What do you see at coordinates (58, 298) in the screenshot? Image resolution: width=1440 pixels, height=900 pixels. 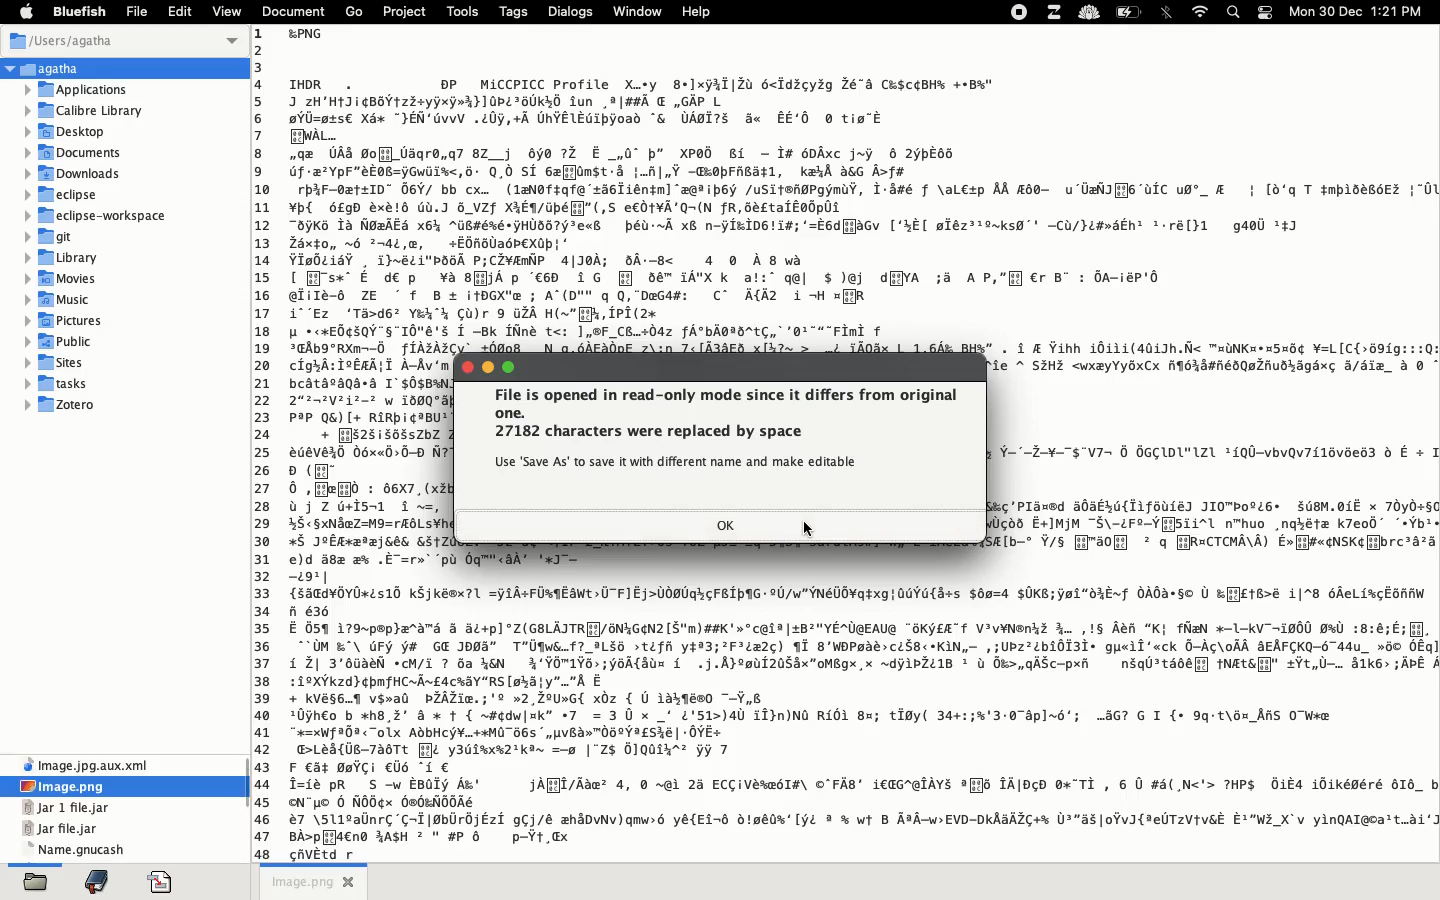 I see `music` at bounding box center [58, 298].